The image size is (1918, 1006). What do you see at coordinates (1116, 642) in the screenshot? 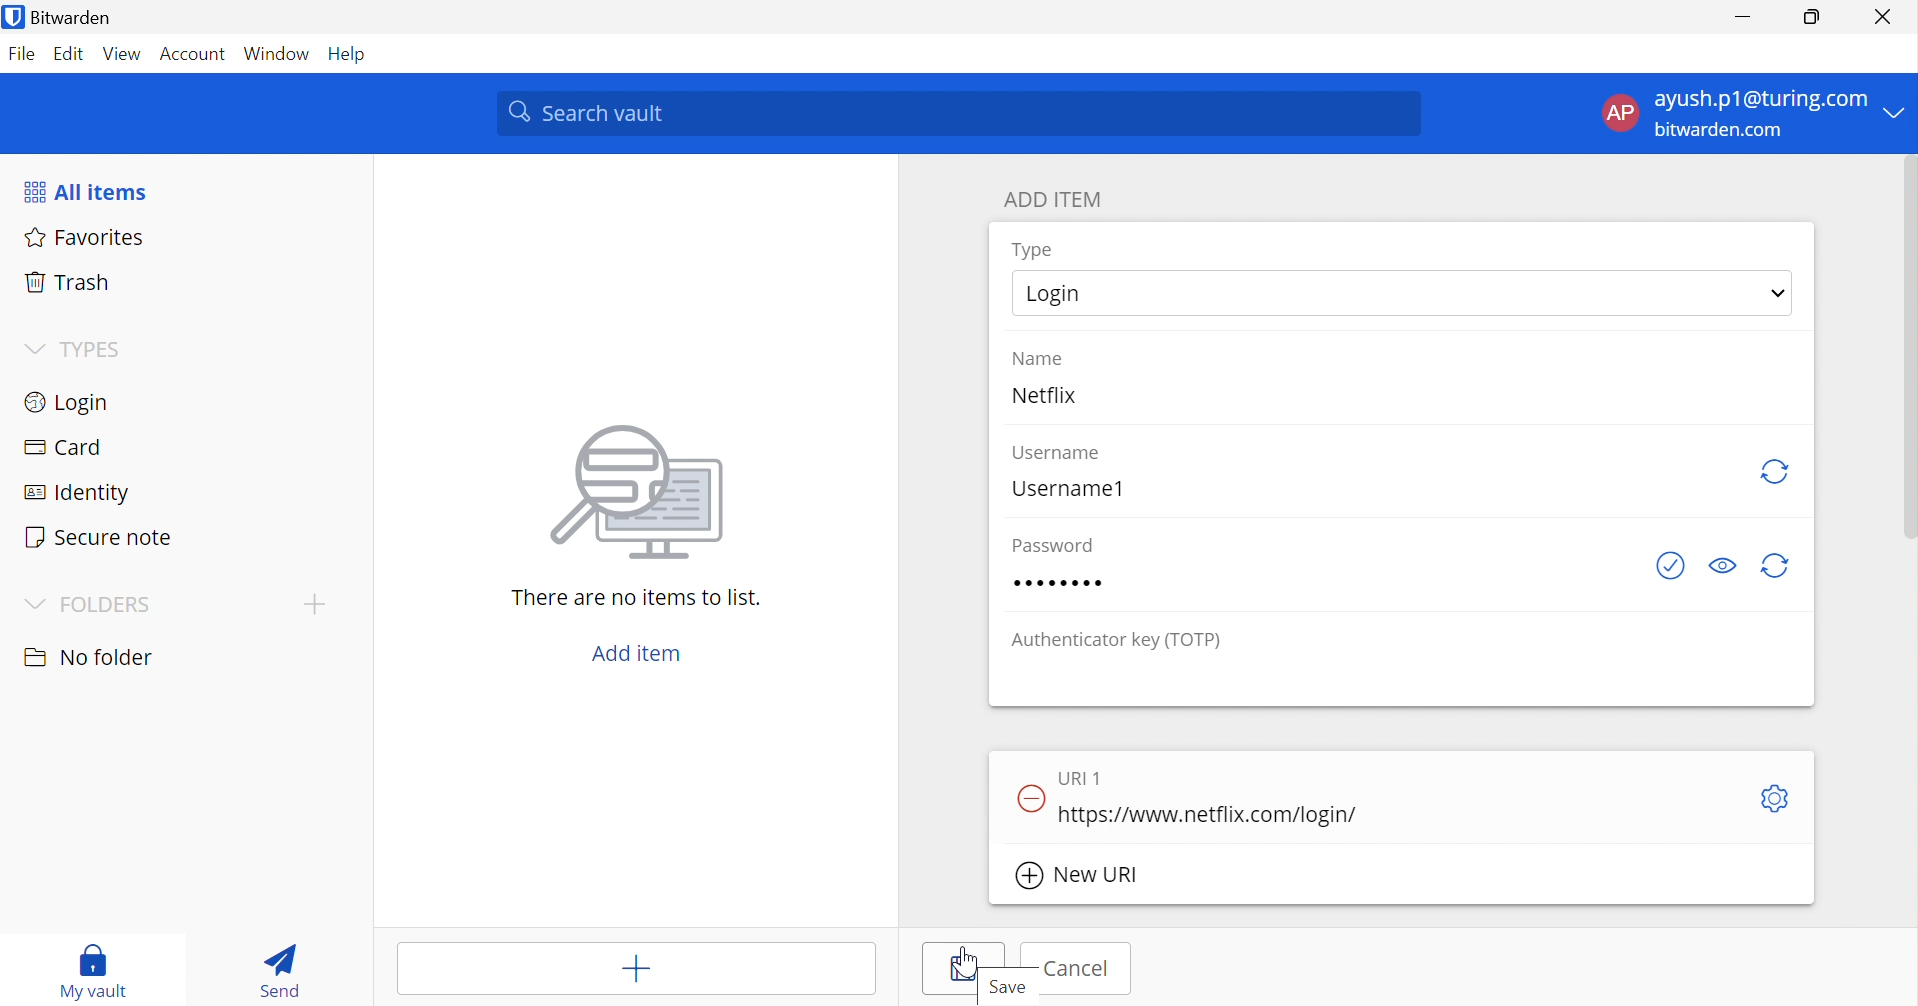
I see `Authentication key (TOTP)` at bounding box center [1116, 642].